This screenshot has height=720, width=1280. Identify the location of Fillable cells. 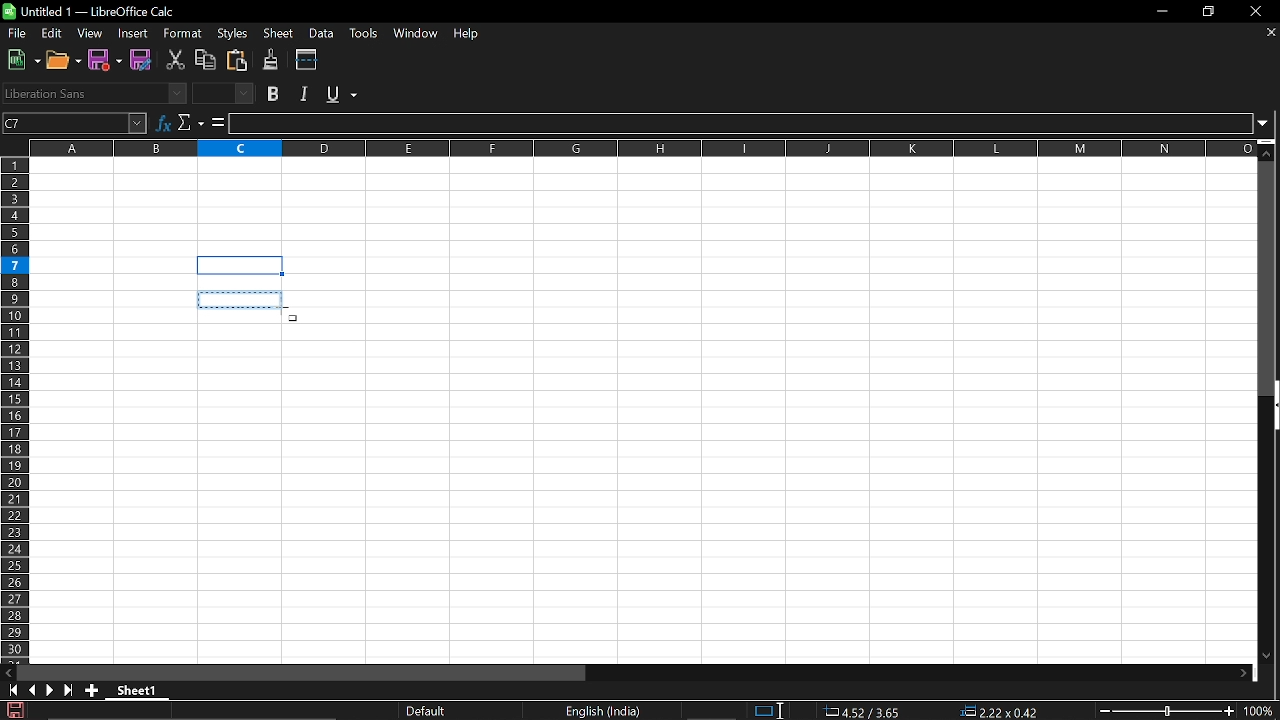
(644, 206).